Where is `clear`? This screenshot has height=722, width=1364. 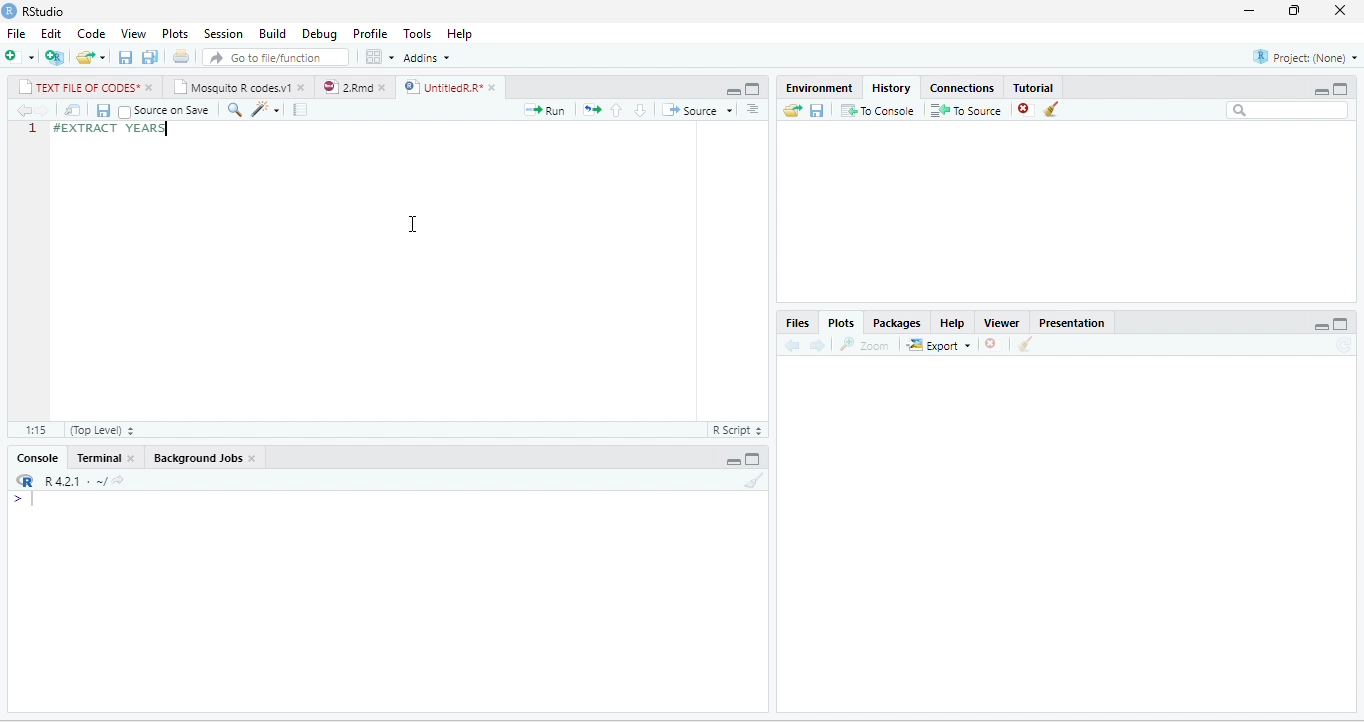
clear is located at coordinates (1025, 343).